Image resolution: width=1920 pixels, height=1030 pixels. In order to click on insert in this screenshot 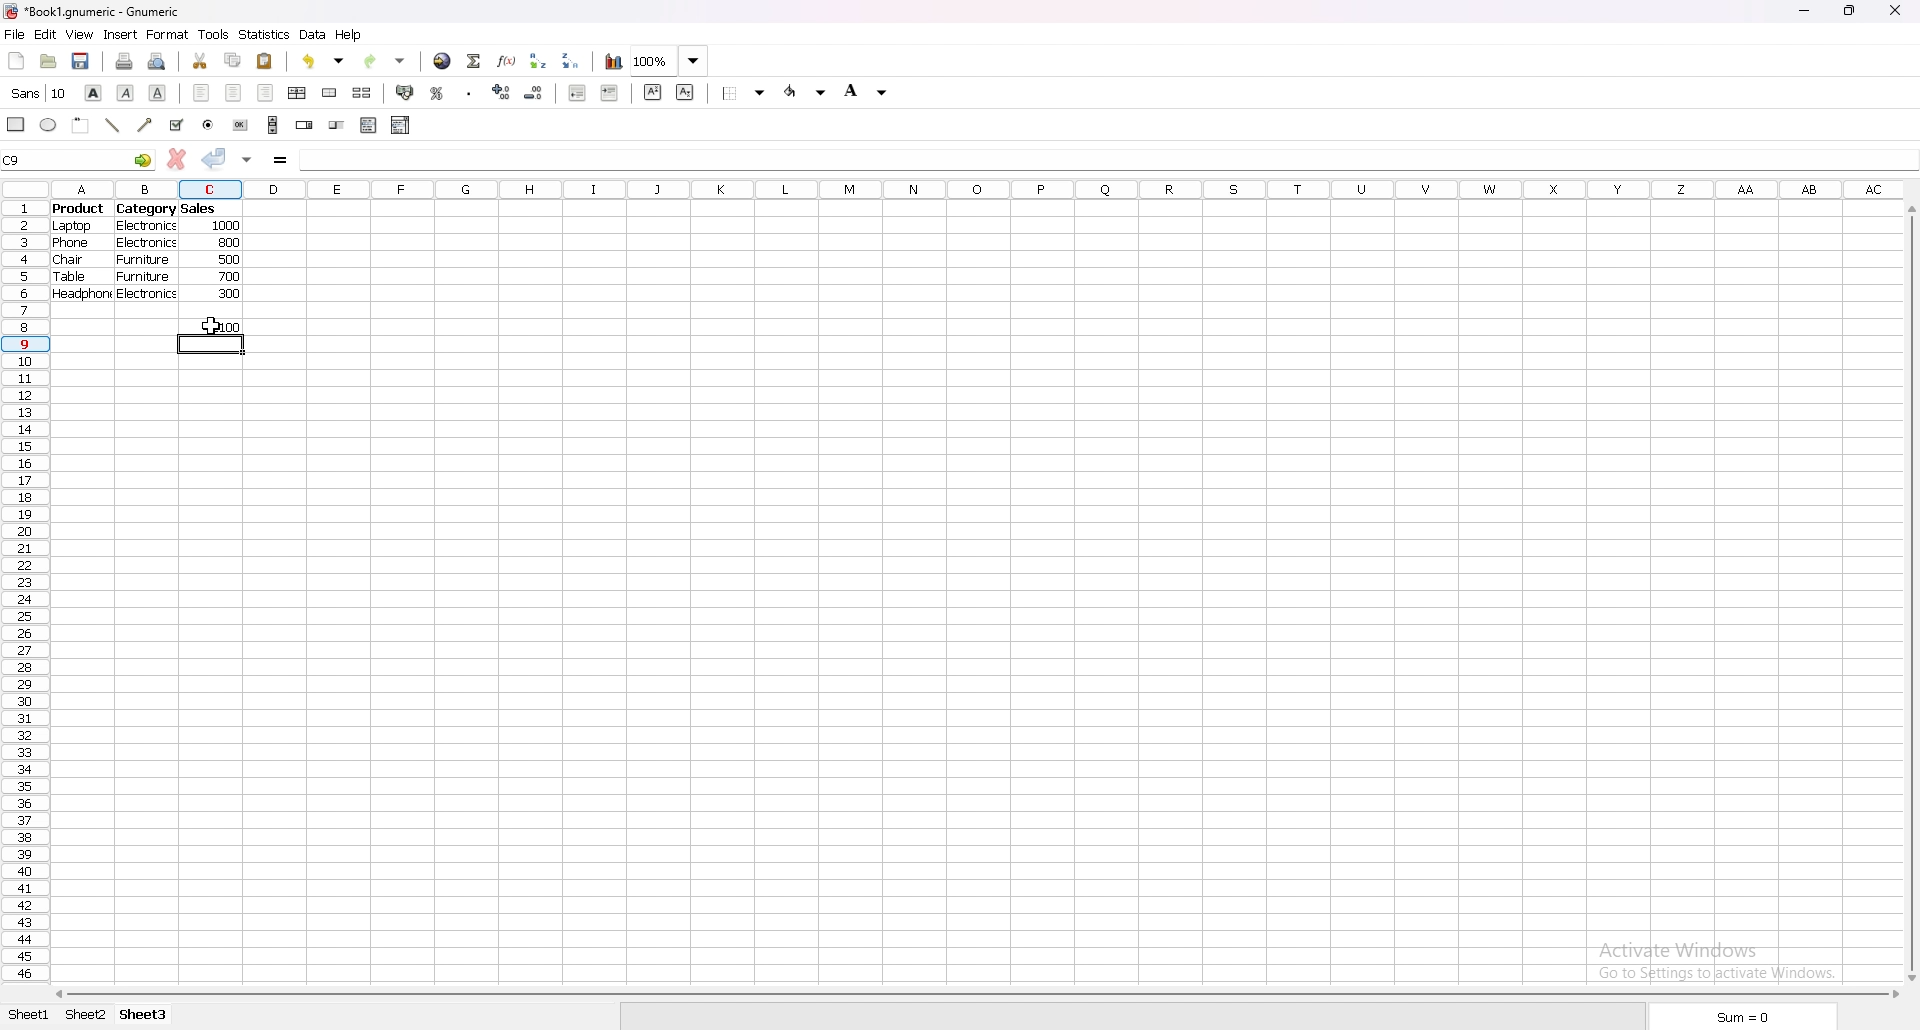, I will do `click(121, 34)`.